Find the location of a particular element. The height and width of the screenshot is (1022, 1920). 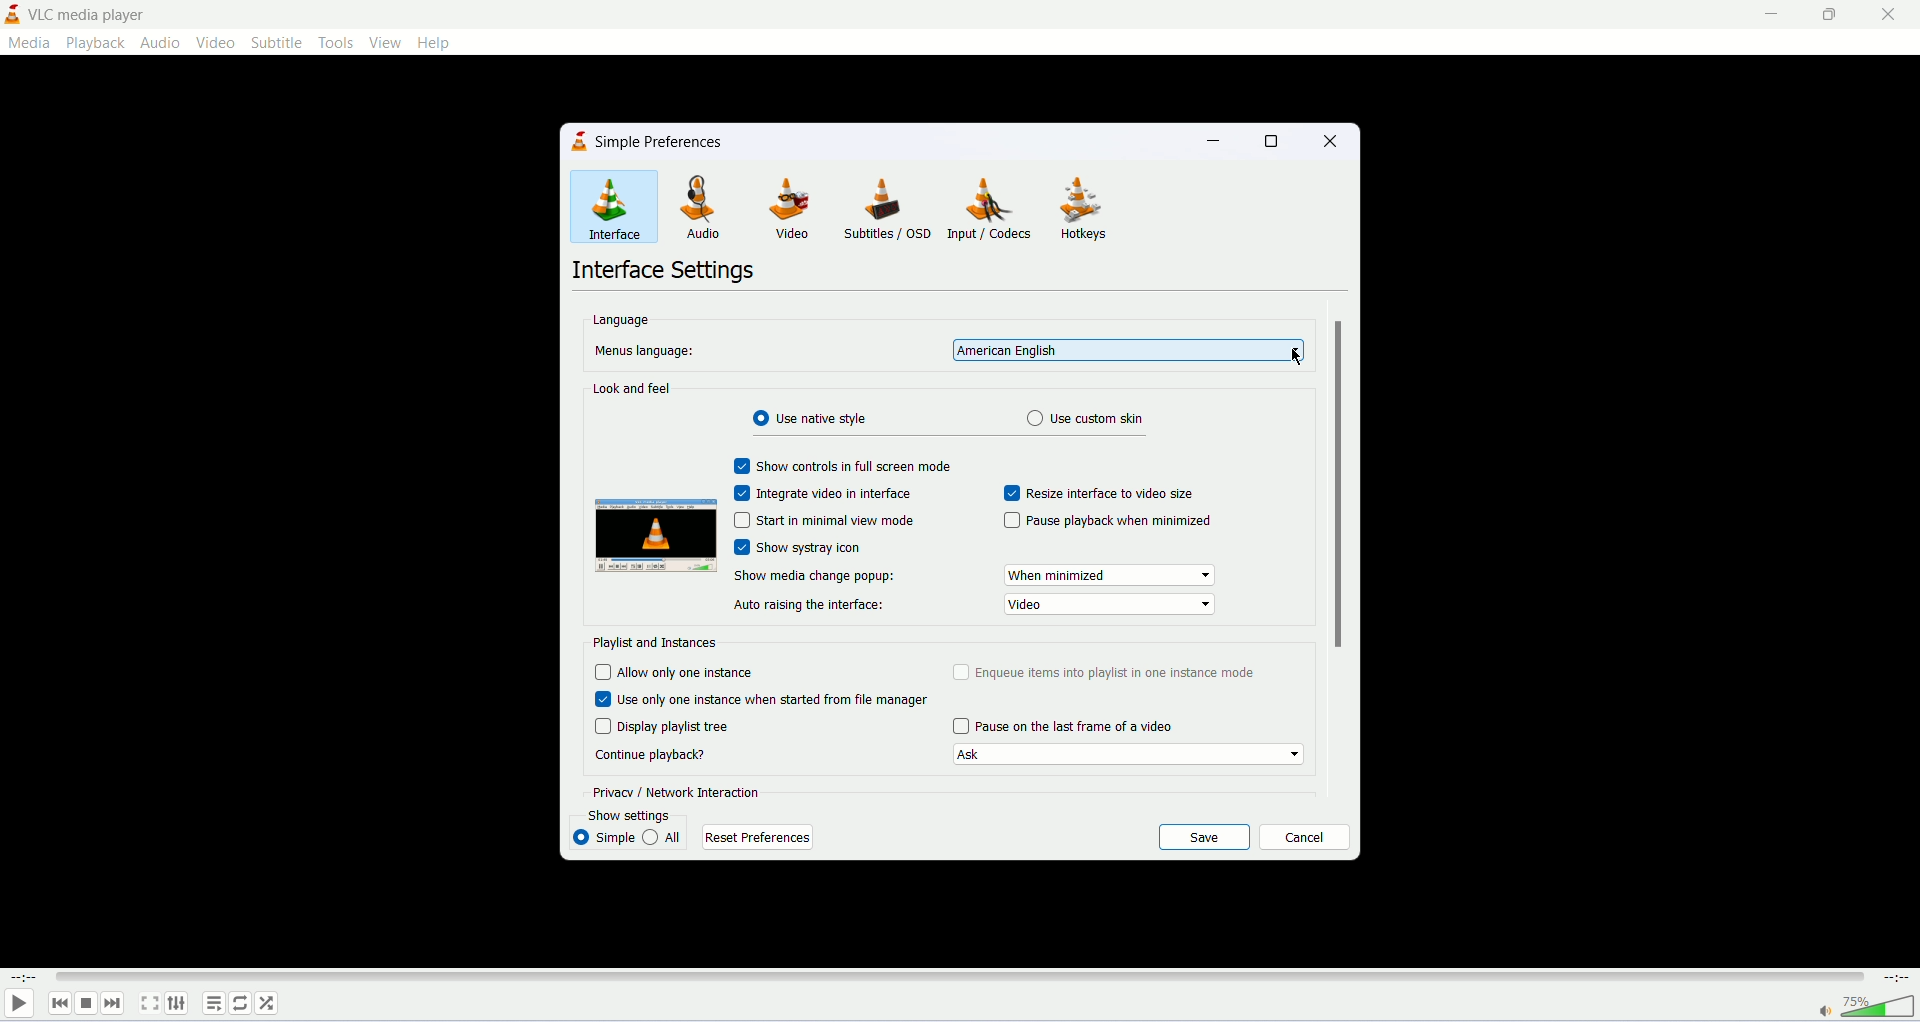

fullscreen is located at coordinates (149, 1003).